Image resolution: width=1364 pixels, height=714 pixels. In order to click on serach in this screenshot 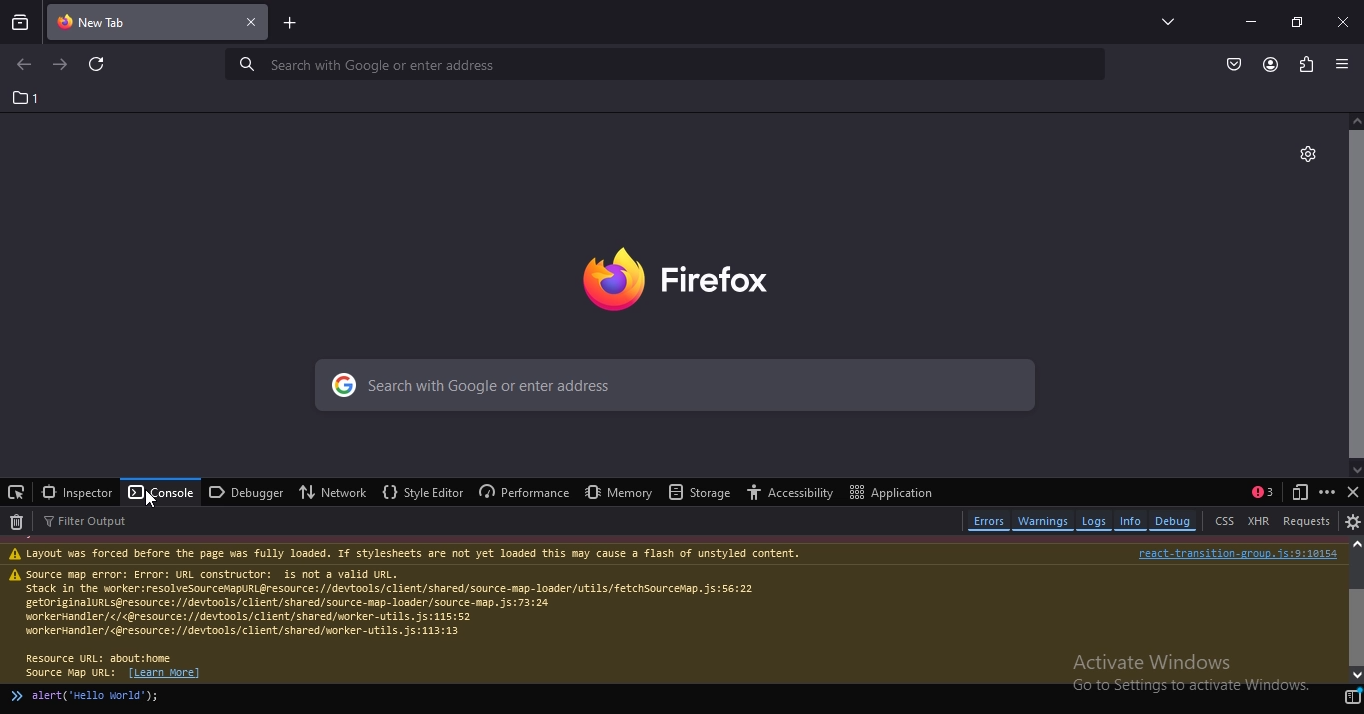, I will do `click(657, 64)`.